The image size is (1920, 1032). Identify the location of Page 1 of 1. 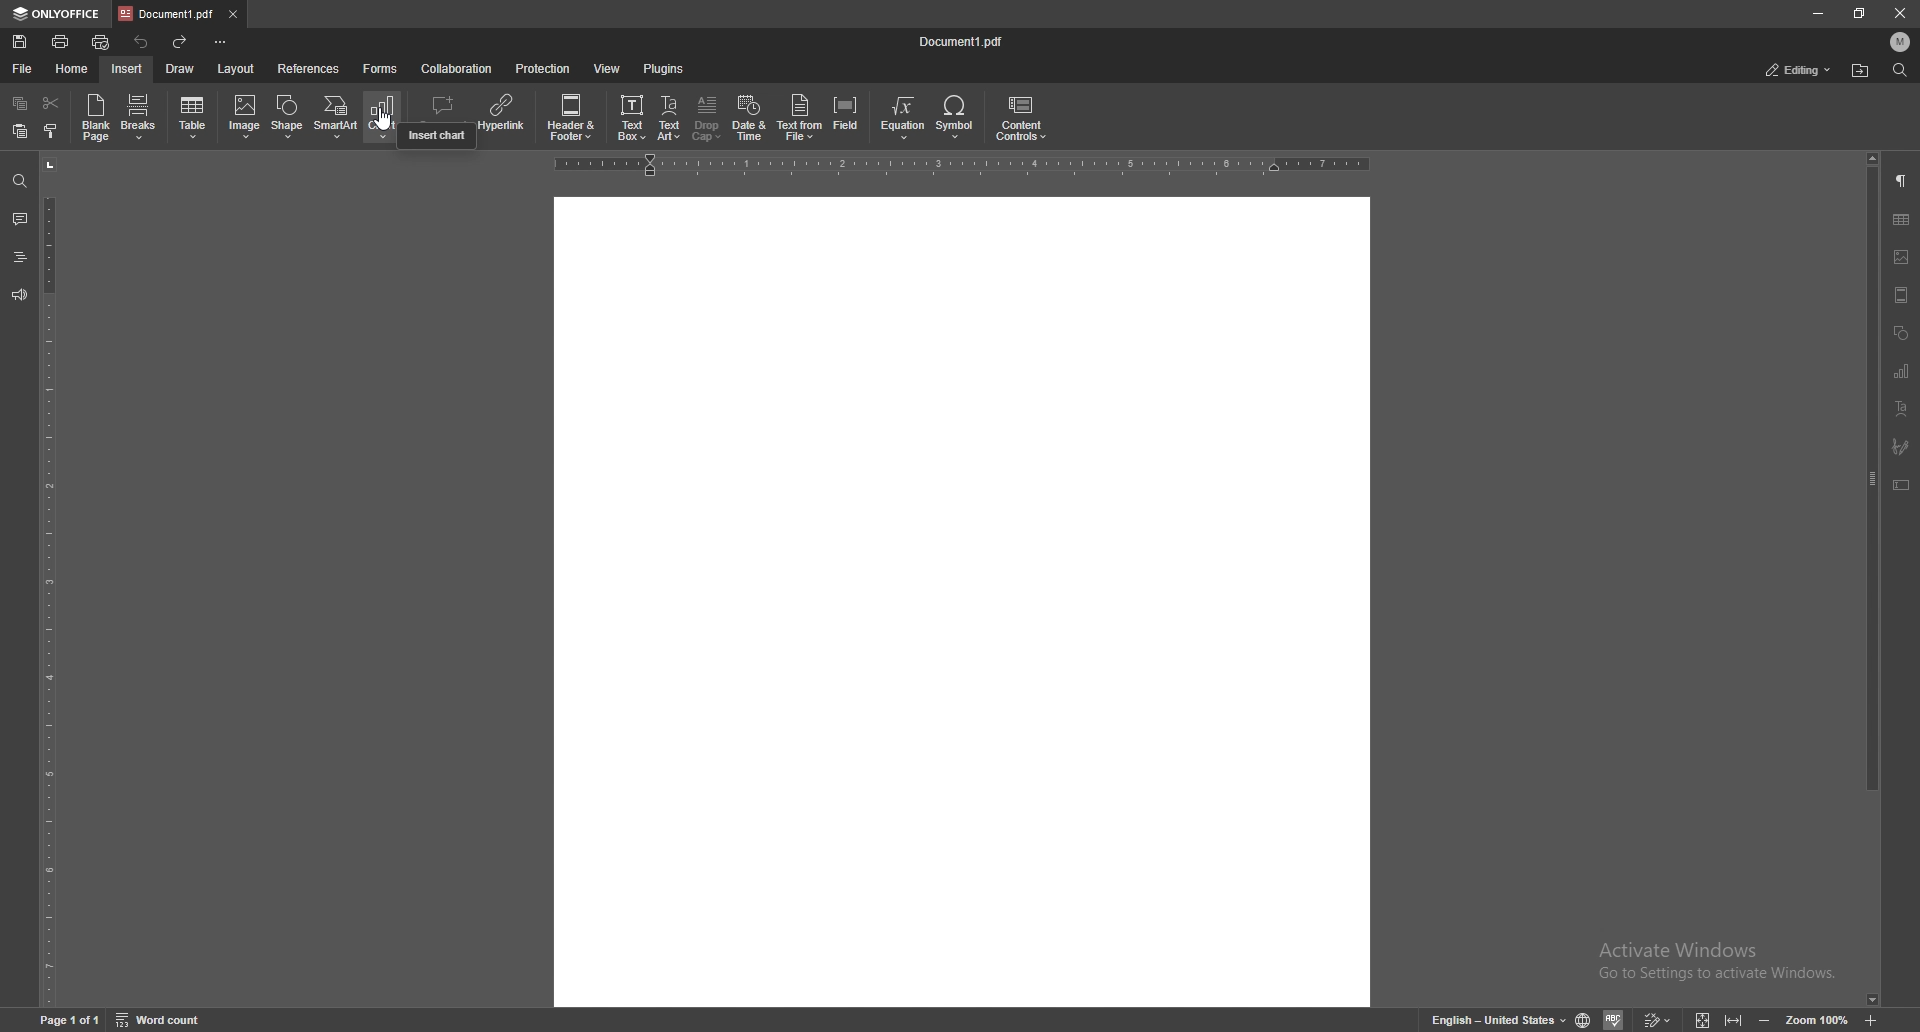
(72, 1018).